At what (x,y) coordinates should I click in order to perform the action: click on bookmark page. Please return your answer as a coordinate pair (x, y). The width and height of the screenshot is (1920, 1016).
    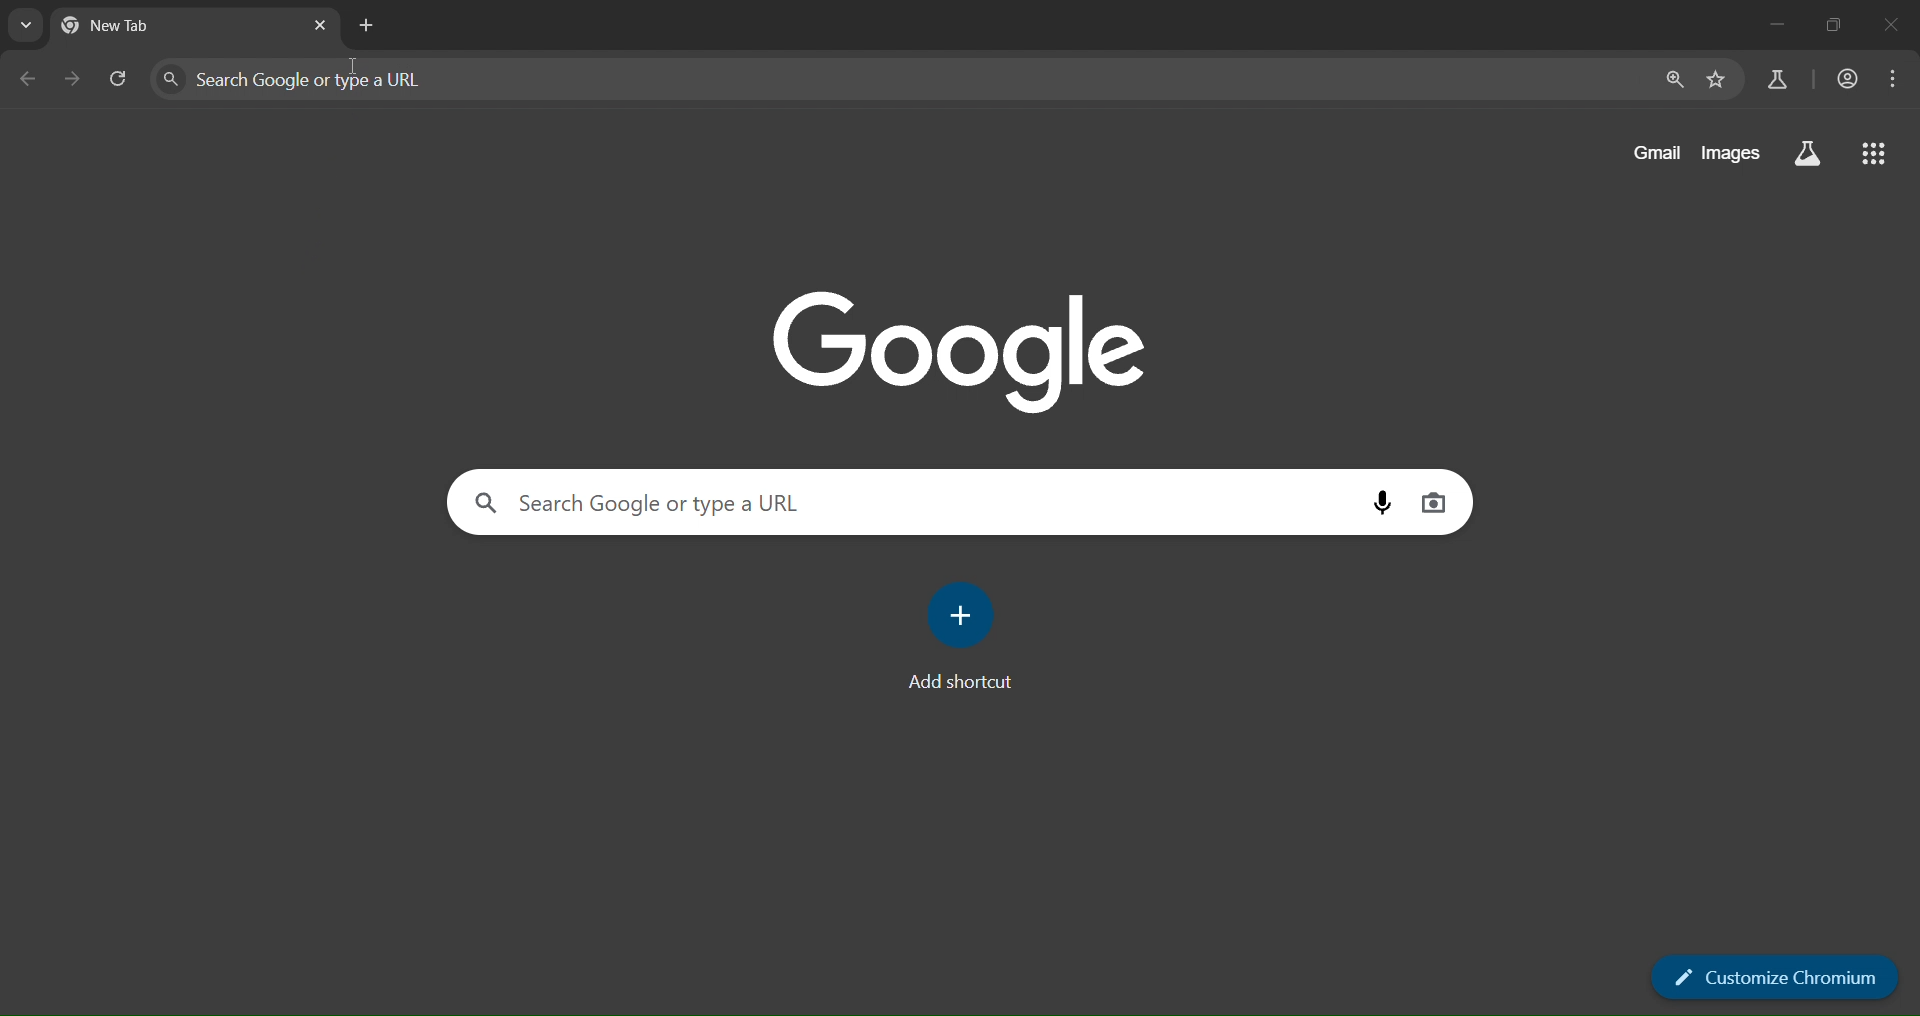
    Looking at the image, I should click on (1713, 81).